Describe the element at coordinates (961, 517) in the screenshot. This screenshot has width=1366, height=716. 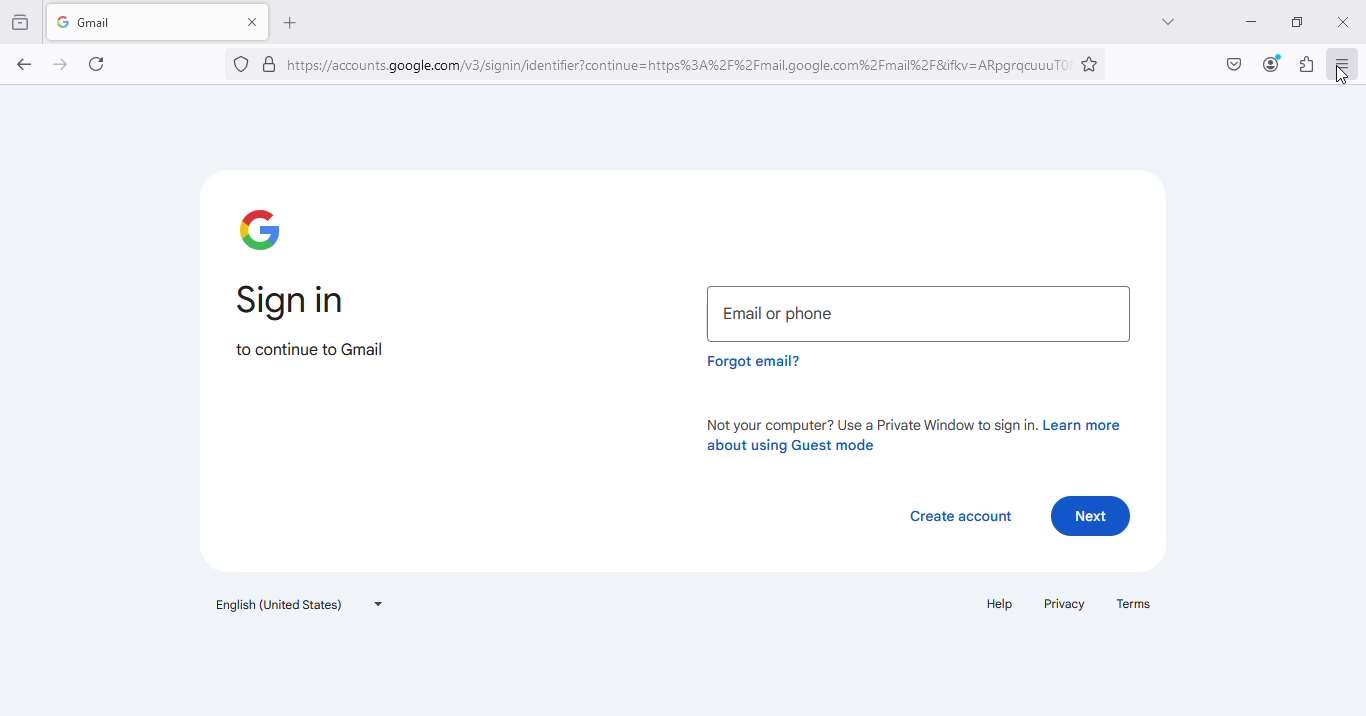
I see `create account` at that location.